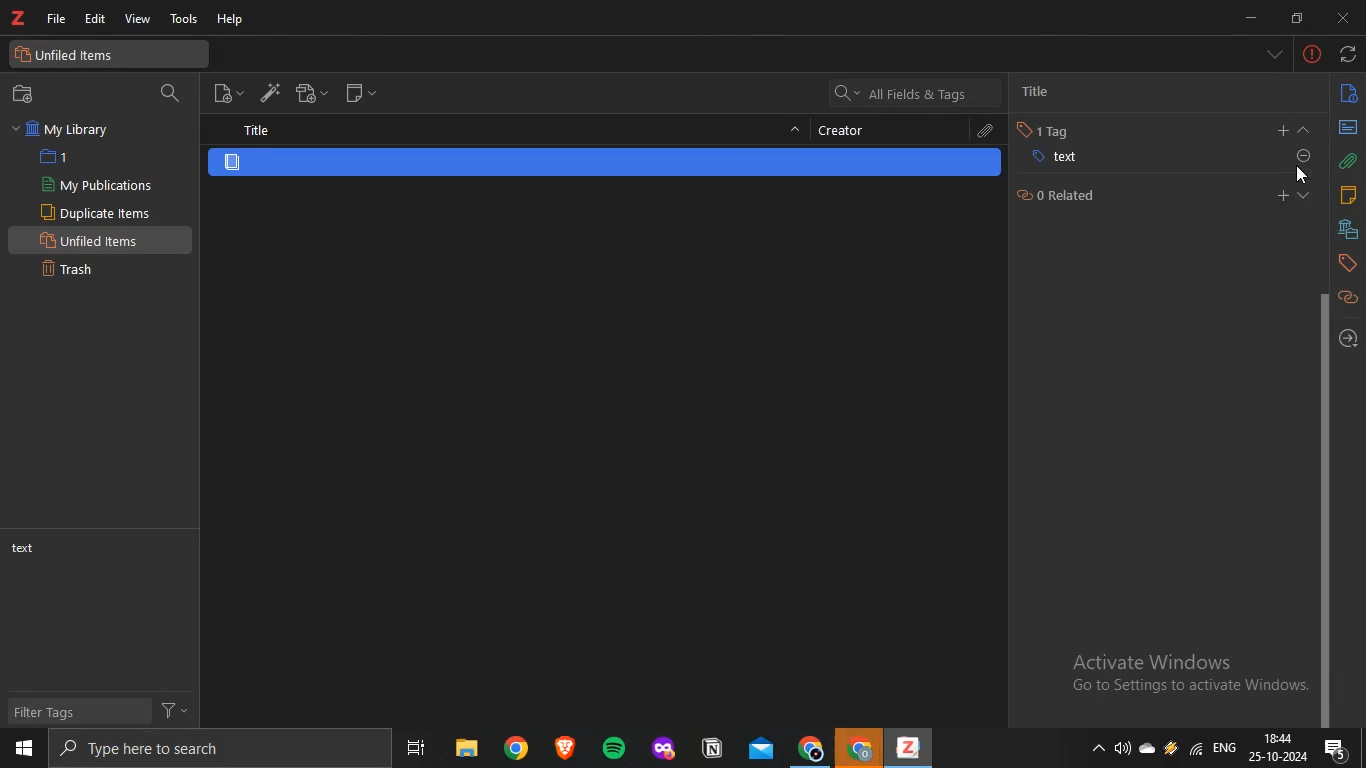  Describe the element at coordinates (95, 19) in the screenshot. I see `edit` at that location.